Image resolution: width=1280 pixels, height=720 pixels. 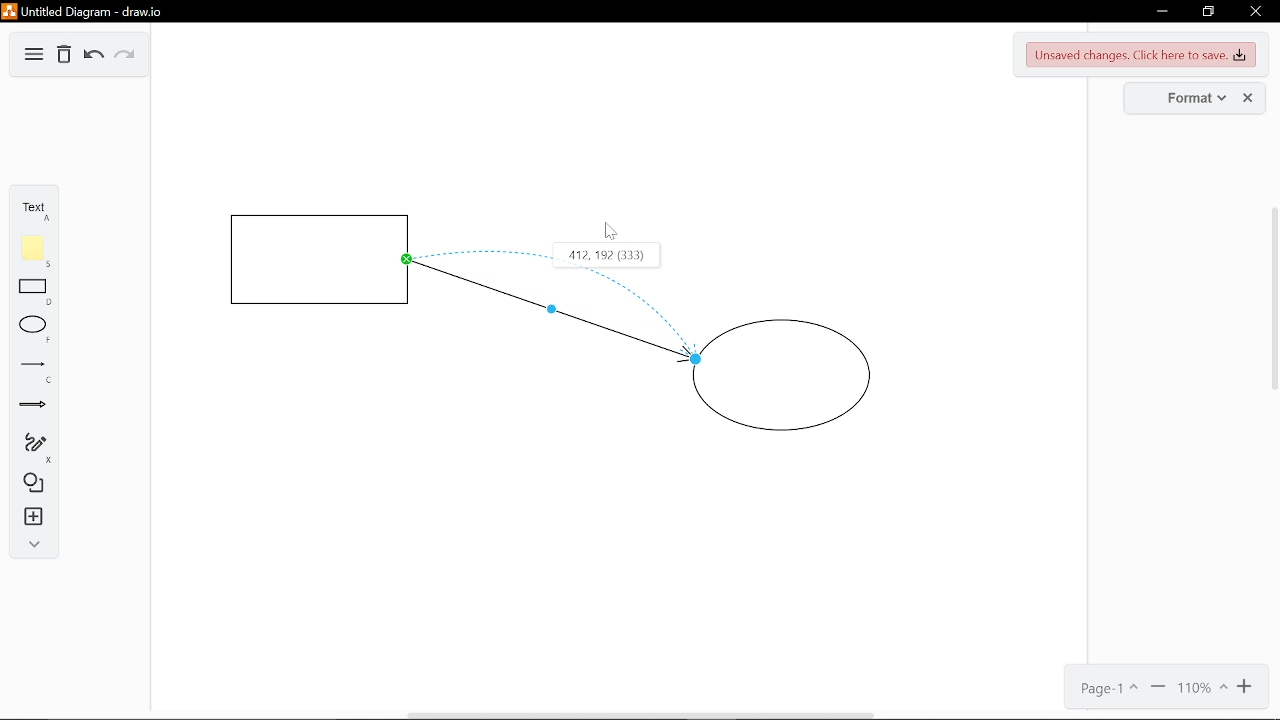 I want to click on Freehand, so click(x=30, y=447).